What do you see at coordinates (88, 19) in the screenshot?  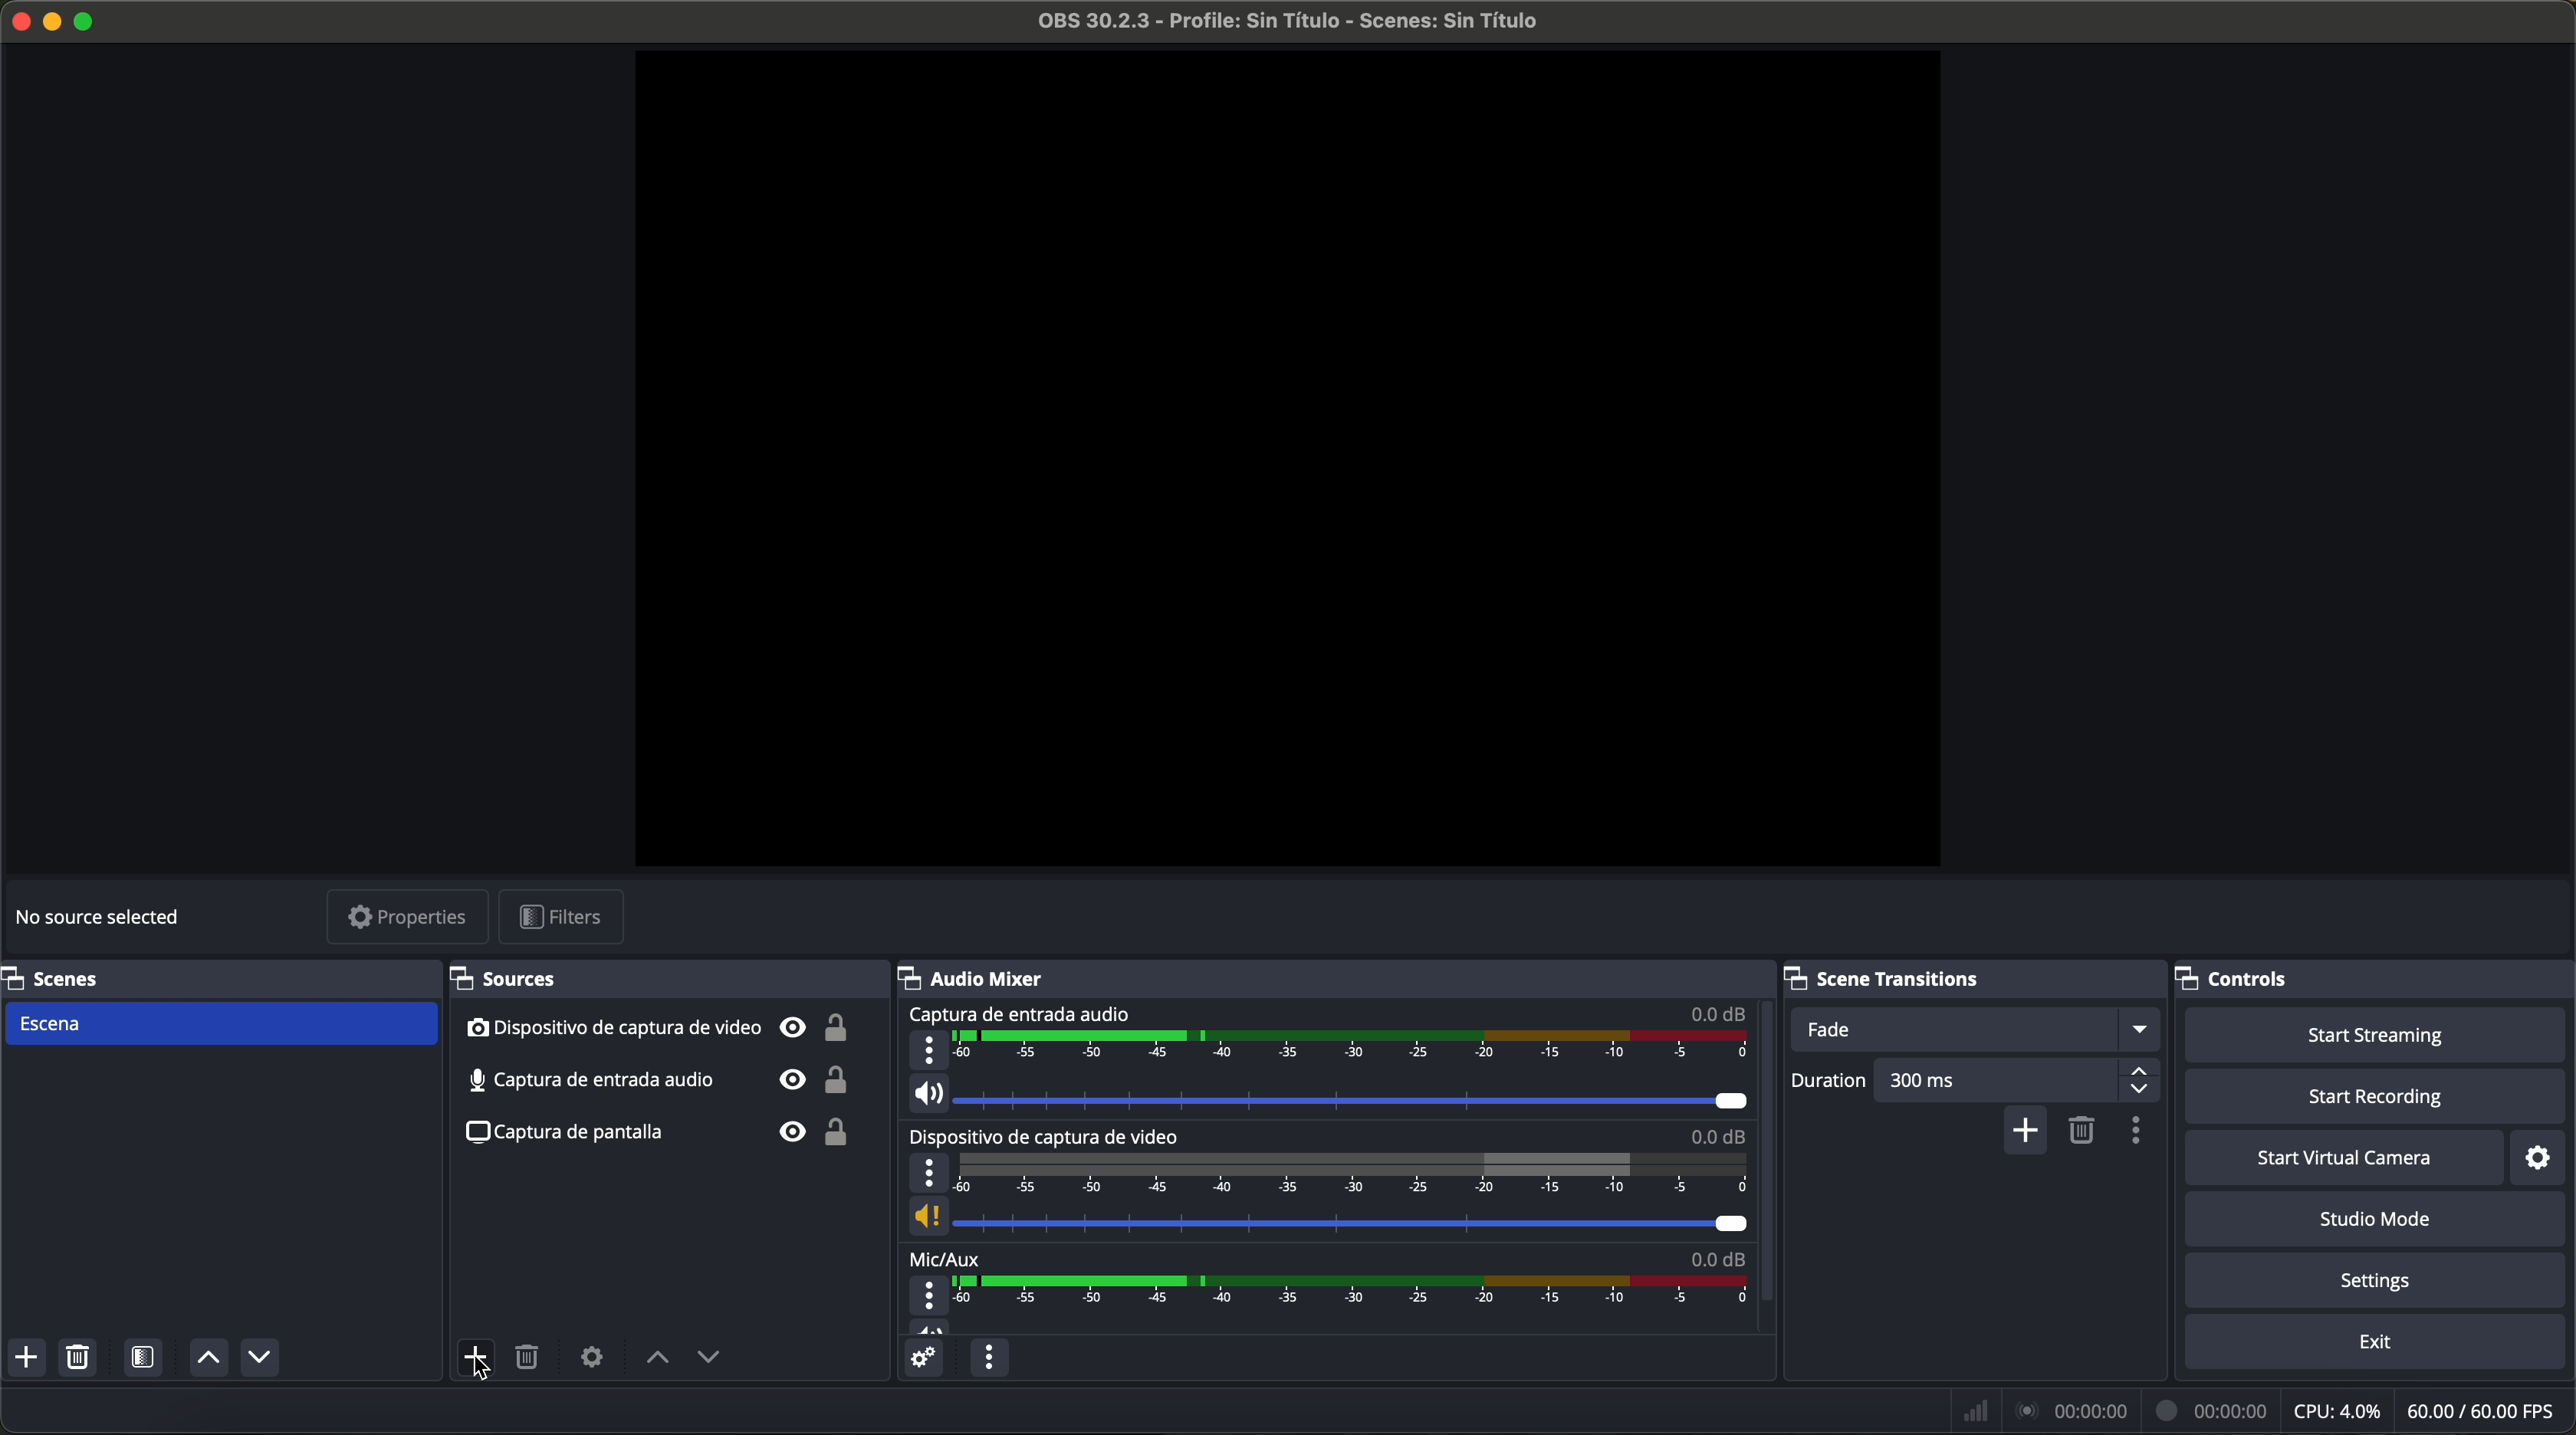 I see `maximize program` at bounding box center [88, 19].